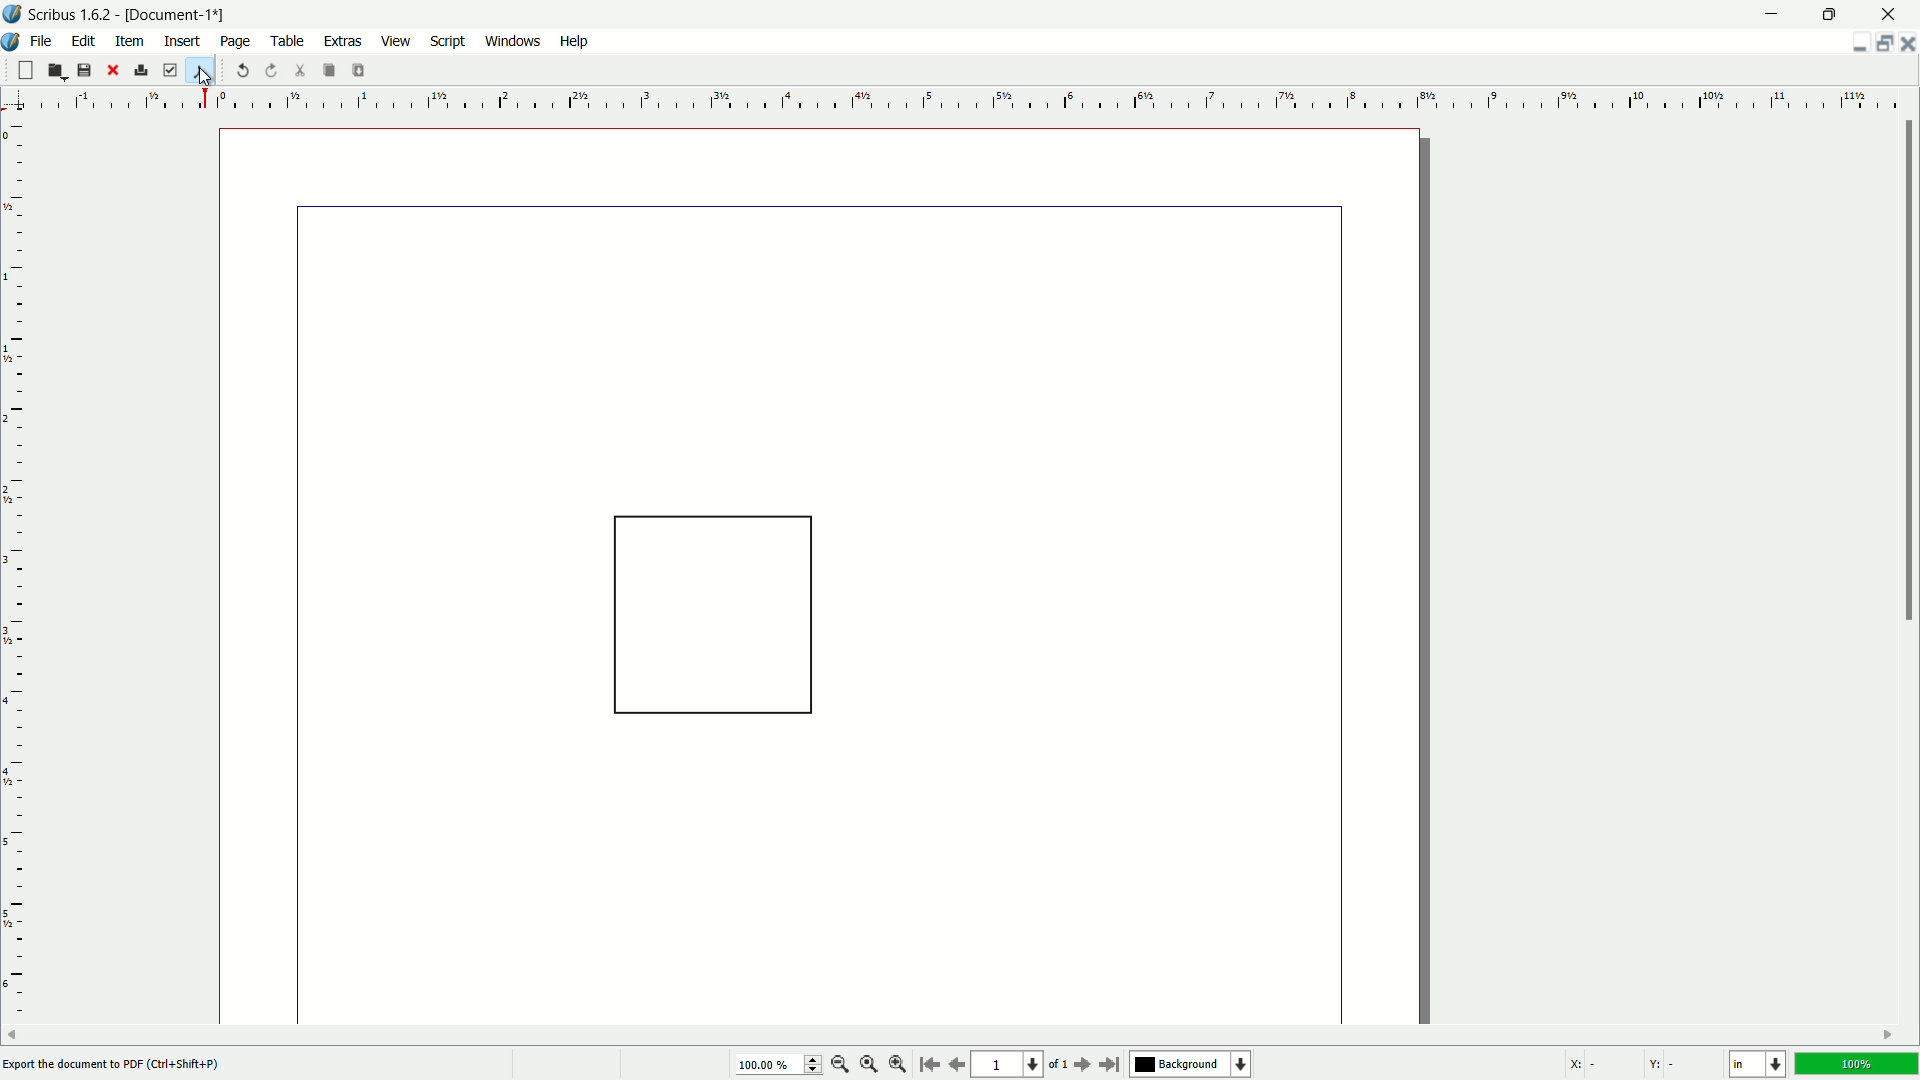  Describe the element at coordinates (1859, 1065) in the screenshot. I see `100%` at that location.